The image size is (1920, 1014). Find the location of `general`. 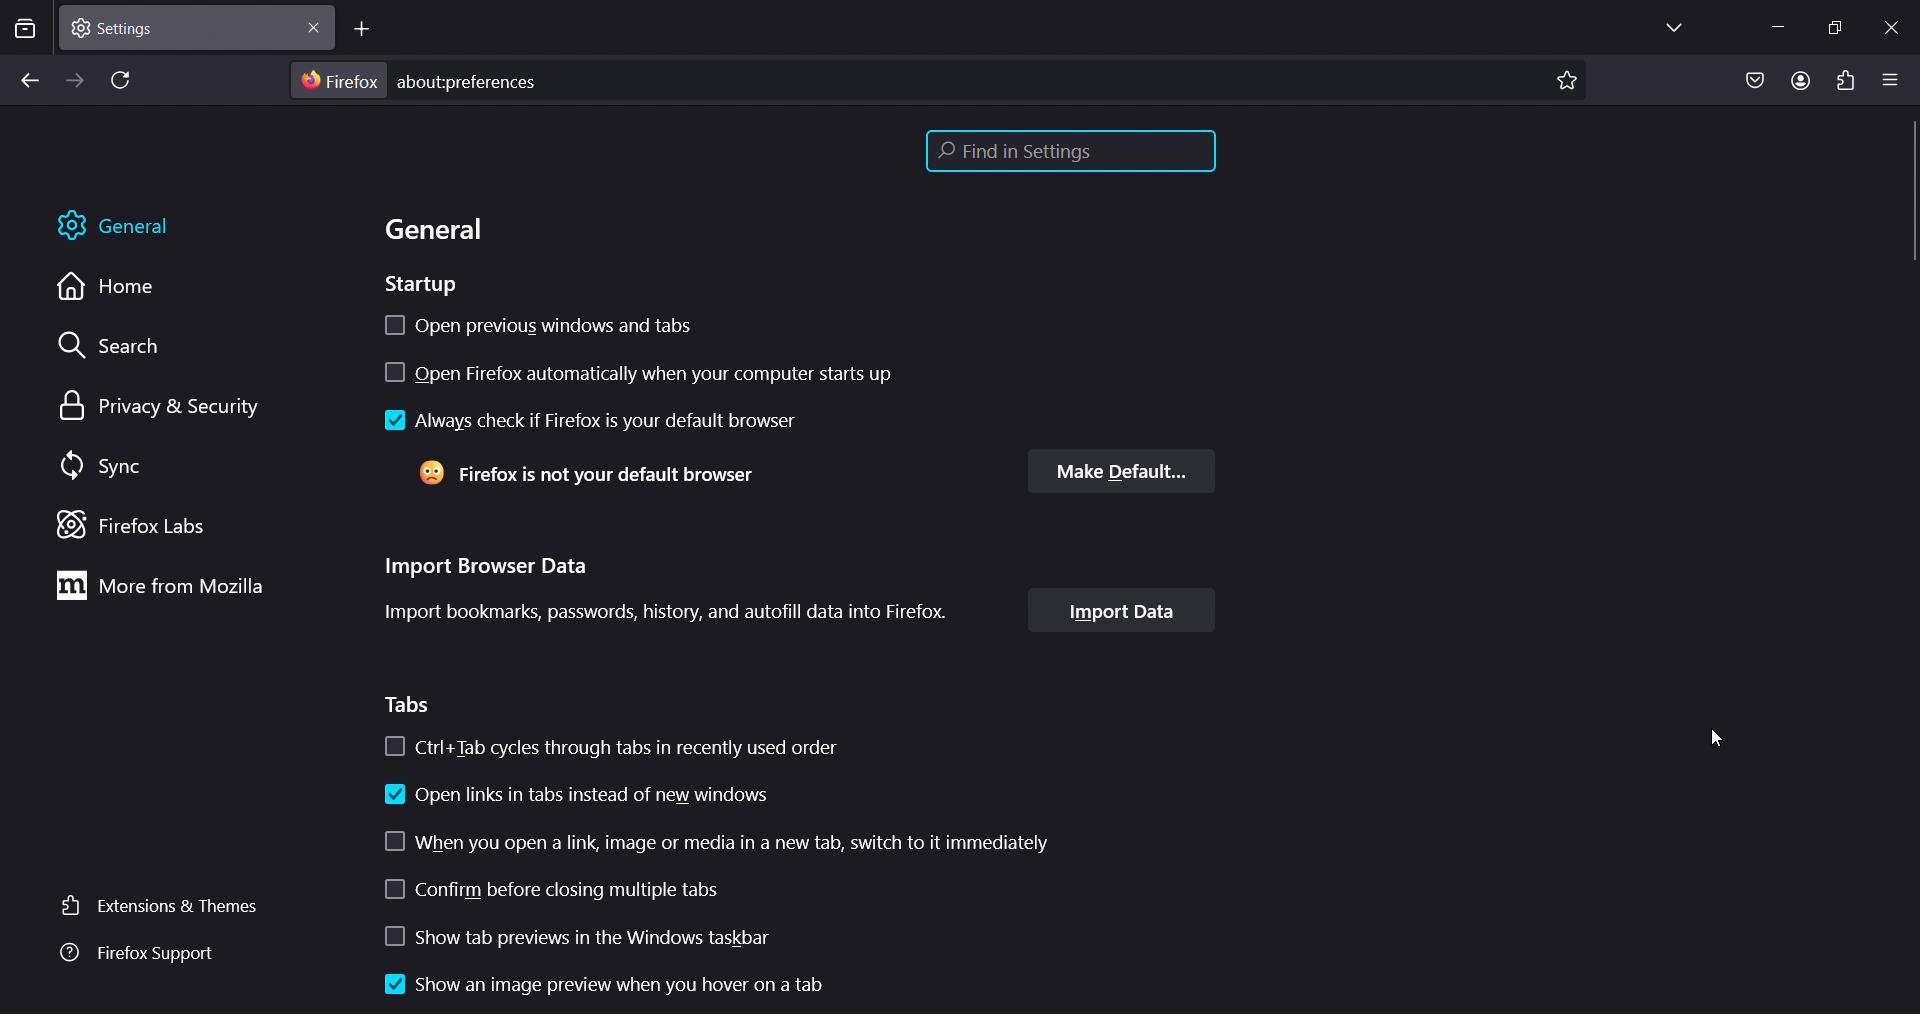

general is located at coordinates (447, 225).